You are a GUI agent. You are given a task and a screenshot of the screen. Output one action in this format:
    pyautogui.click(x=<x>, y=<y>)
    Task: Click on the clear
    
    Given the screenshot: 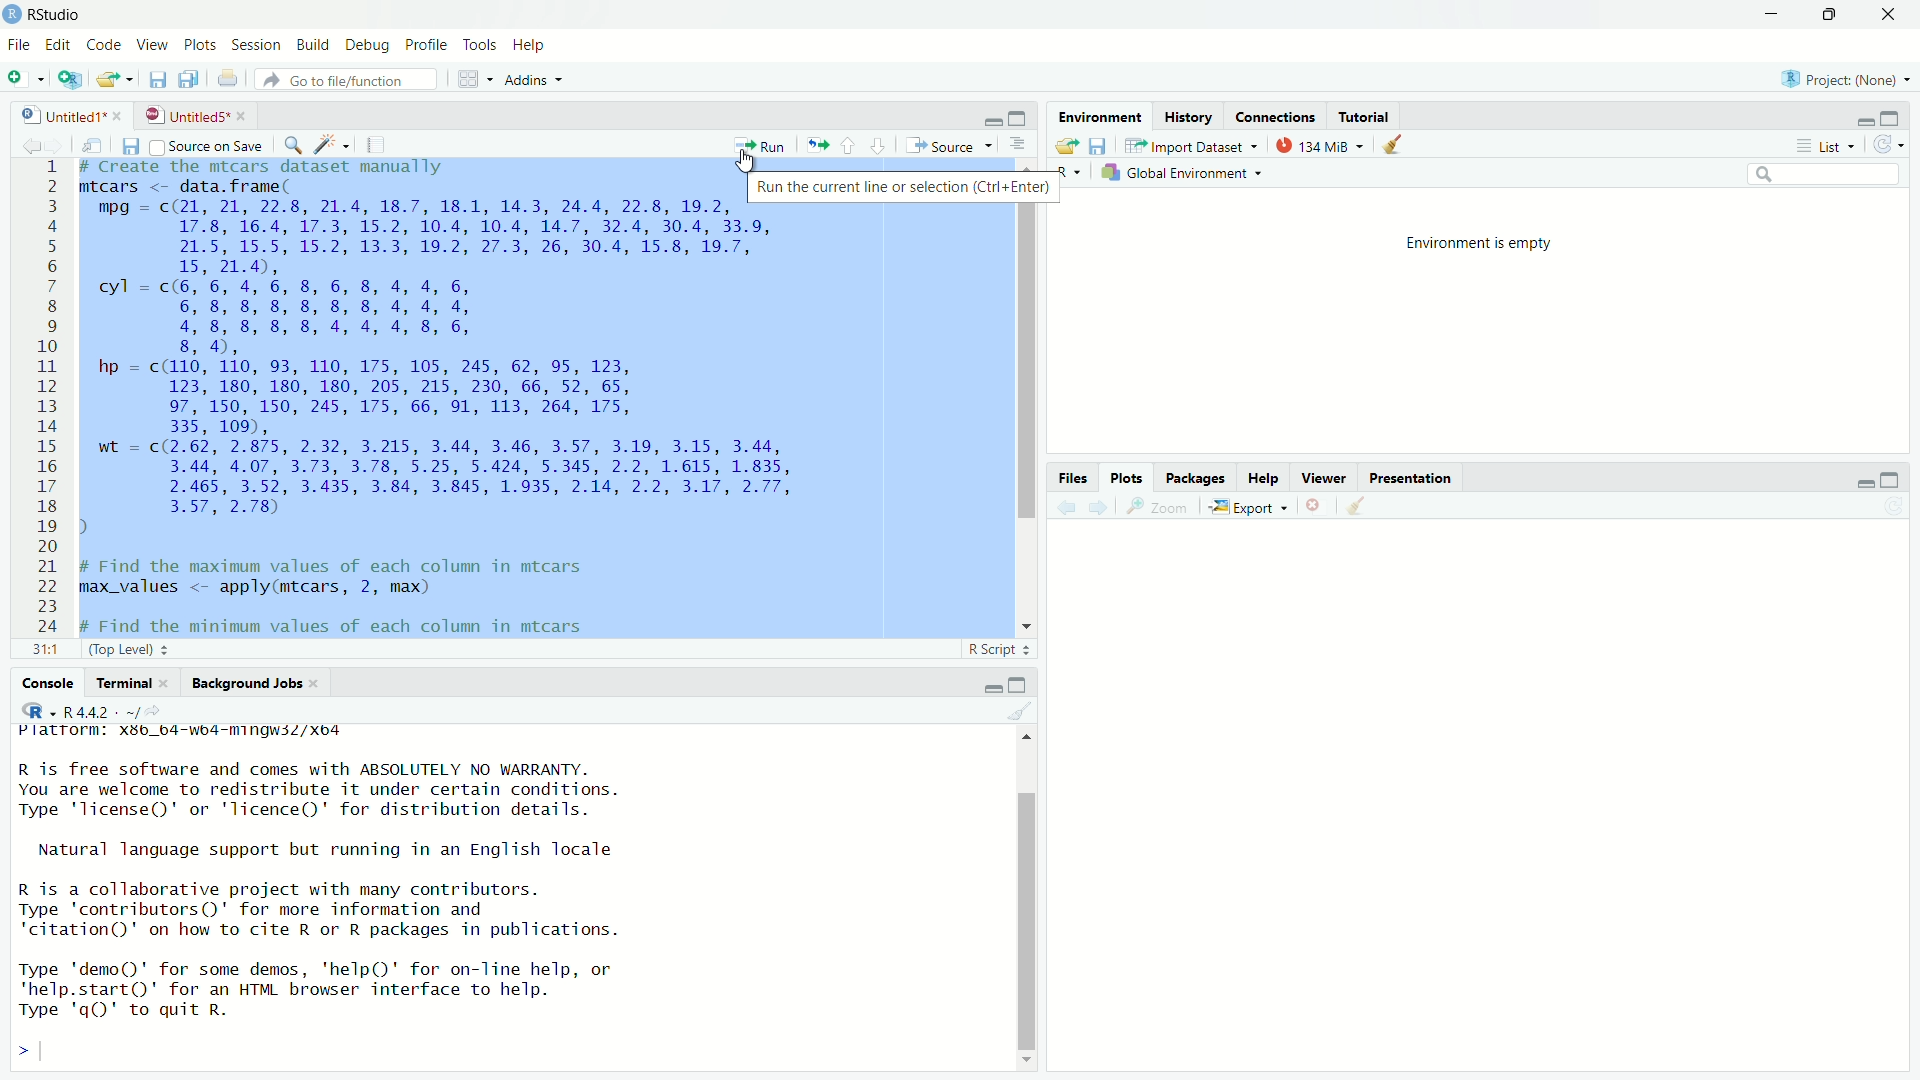 What is the action you would take?
    pyautogui.click(x=1017, y=714)
    